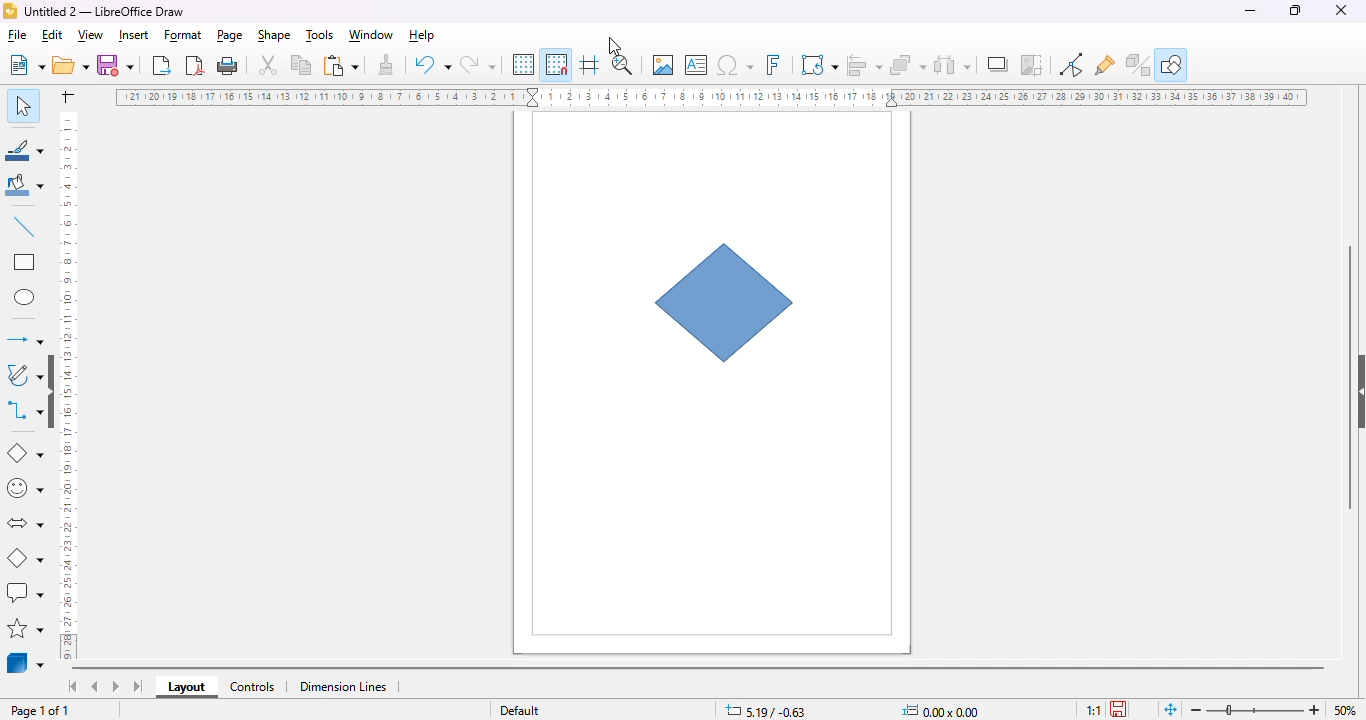  I want to click on controls, so click(254, 687).